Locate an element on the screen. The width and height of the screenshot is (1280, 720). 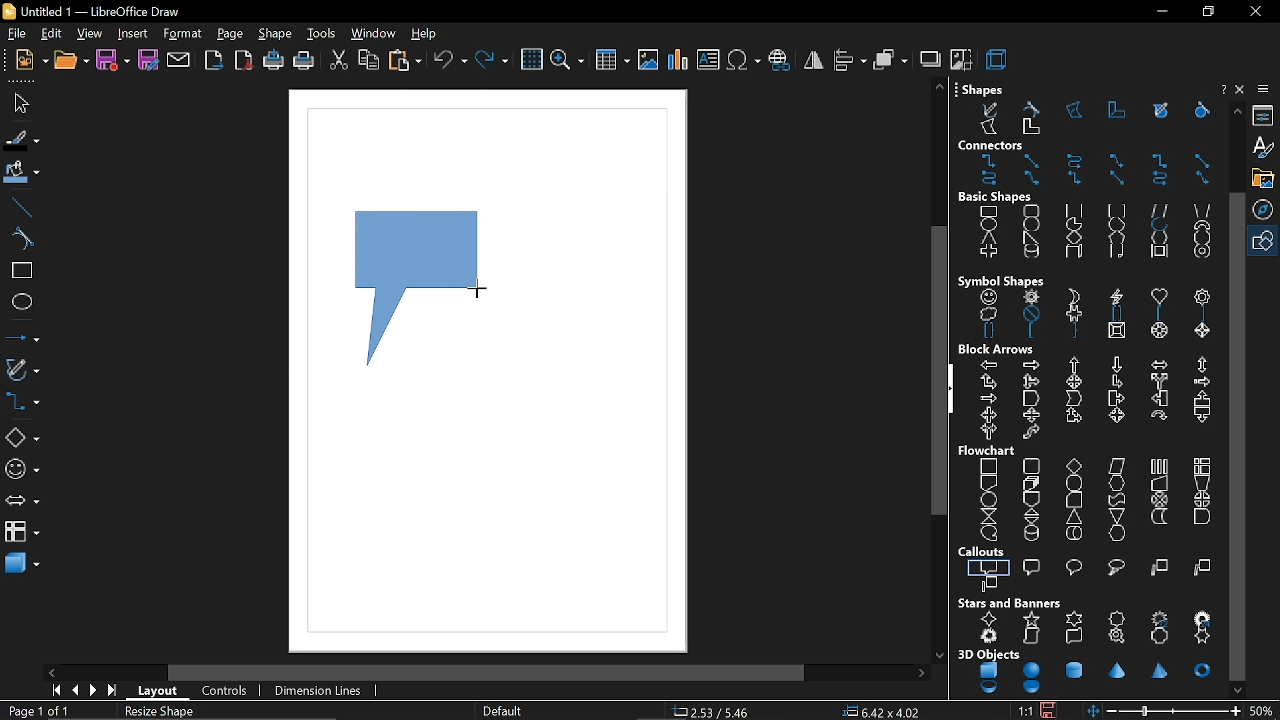
export is located at coordinates (214, 62).